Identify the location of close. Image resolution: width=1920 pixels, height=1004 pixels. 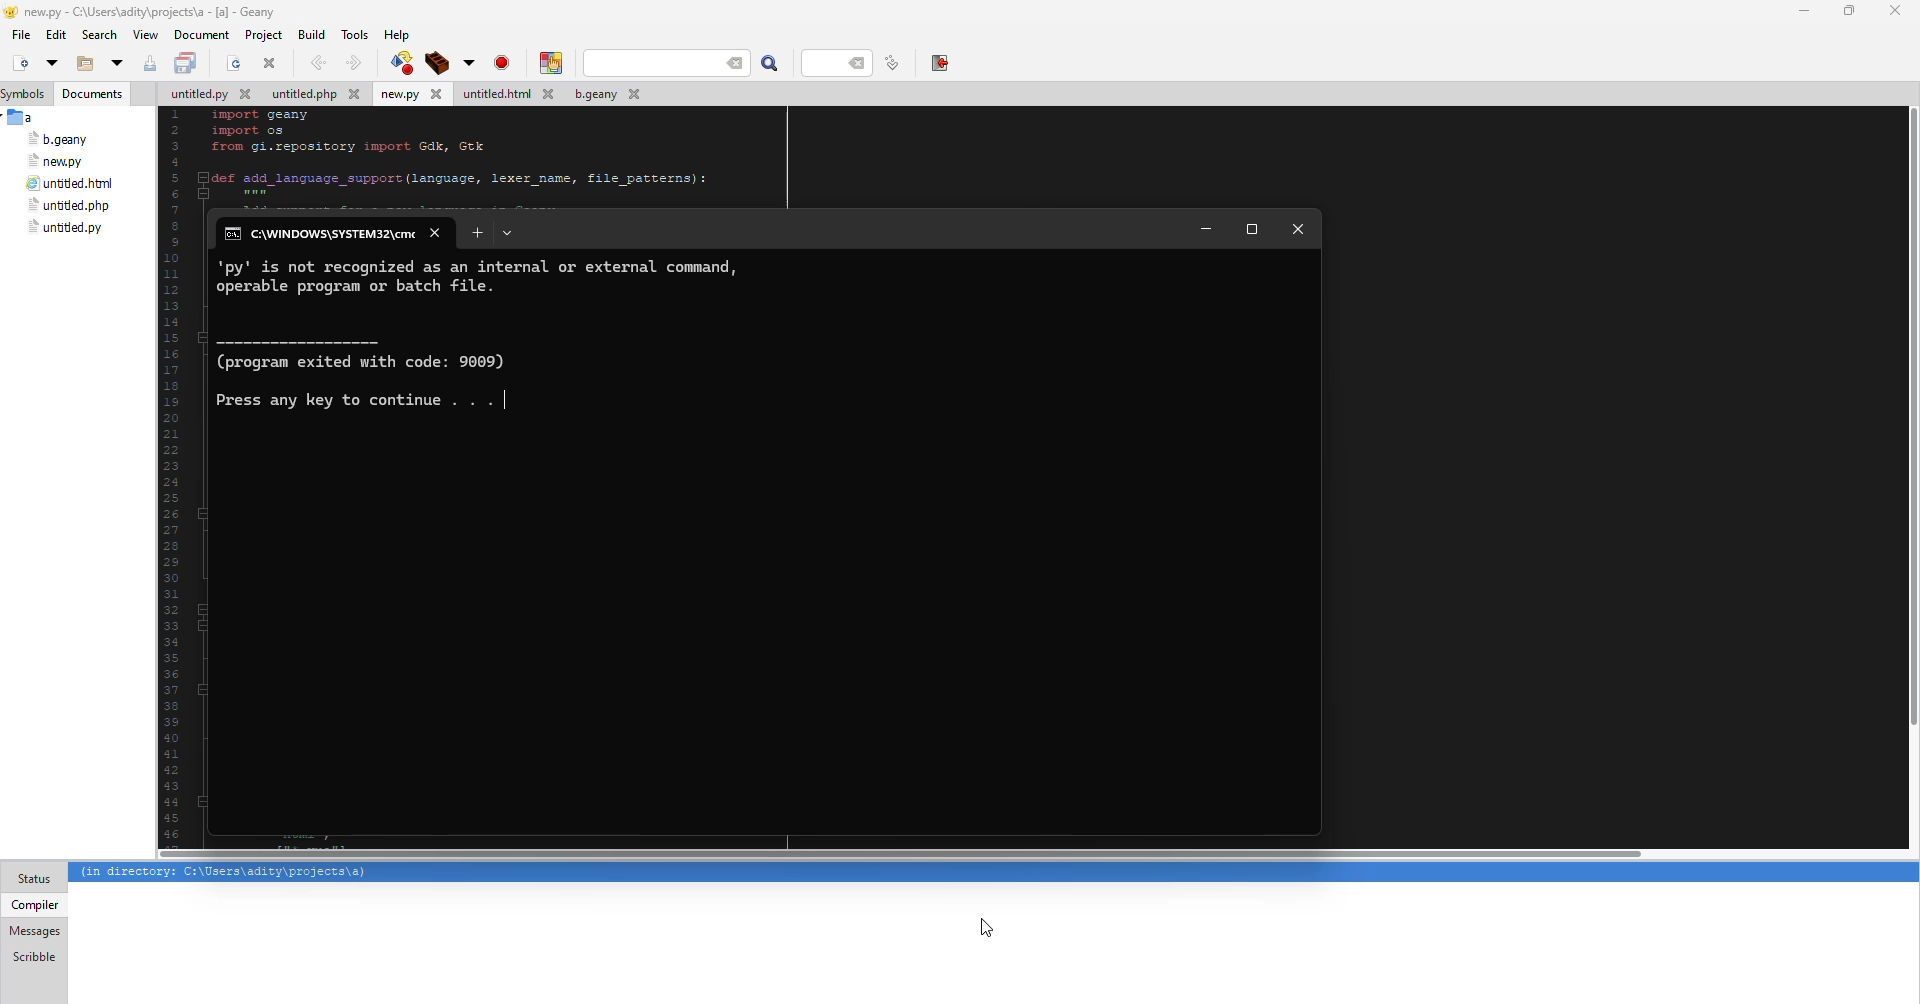
(434, 234).